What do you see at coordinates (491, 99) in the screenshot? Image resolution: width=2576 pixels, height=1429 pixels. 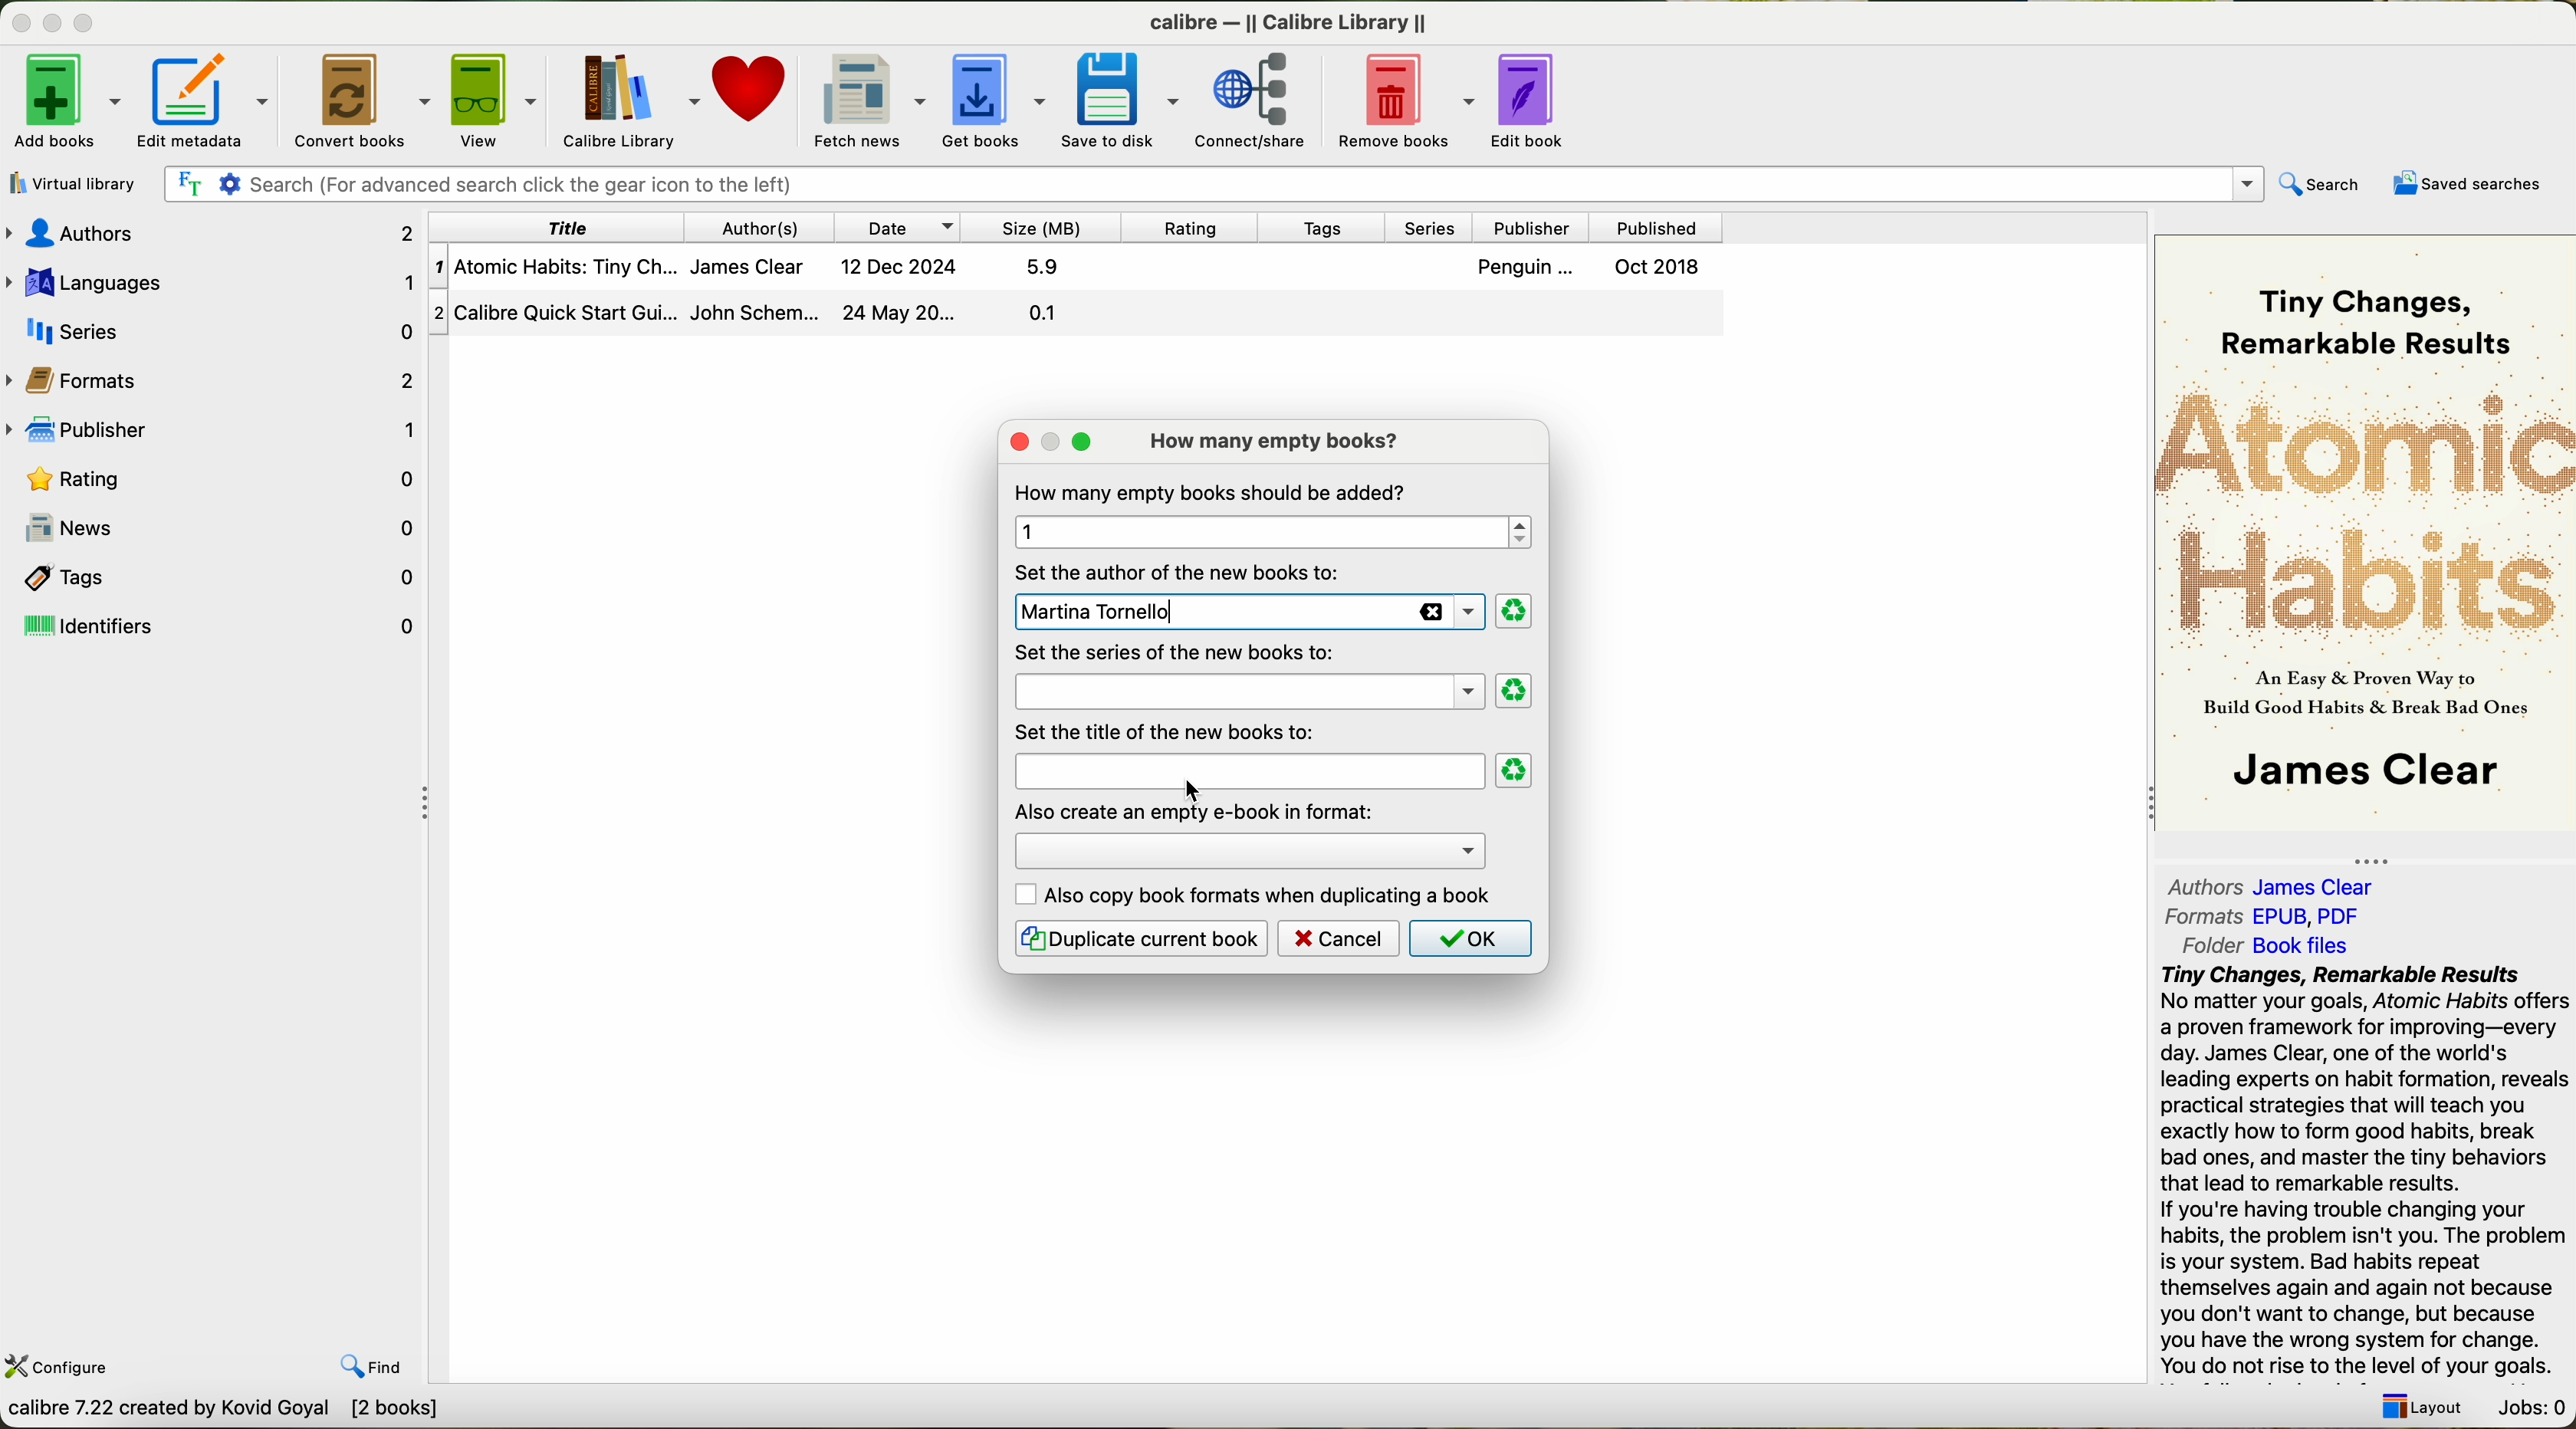 I see `view` at bounding box center [491, 99].